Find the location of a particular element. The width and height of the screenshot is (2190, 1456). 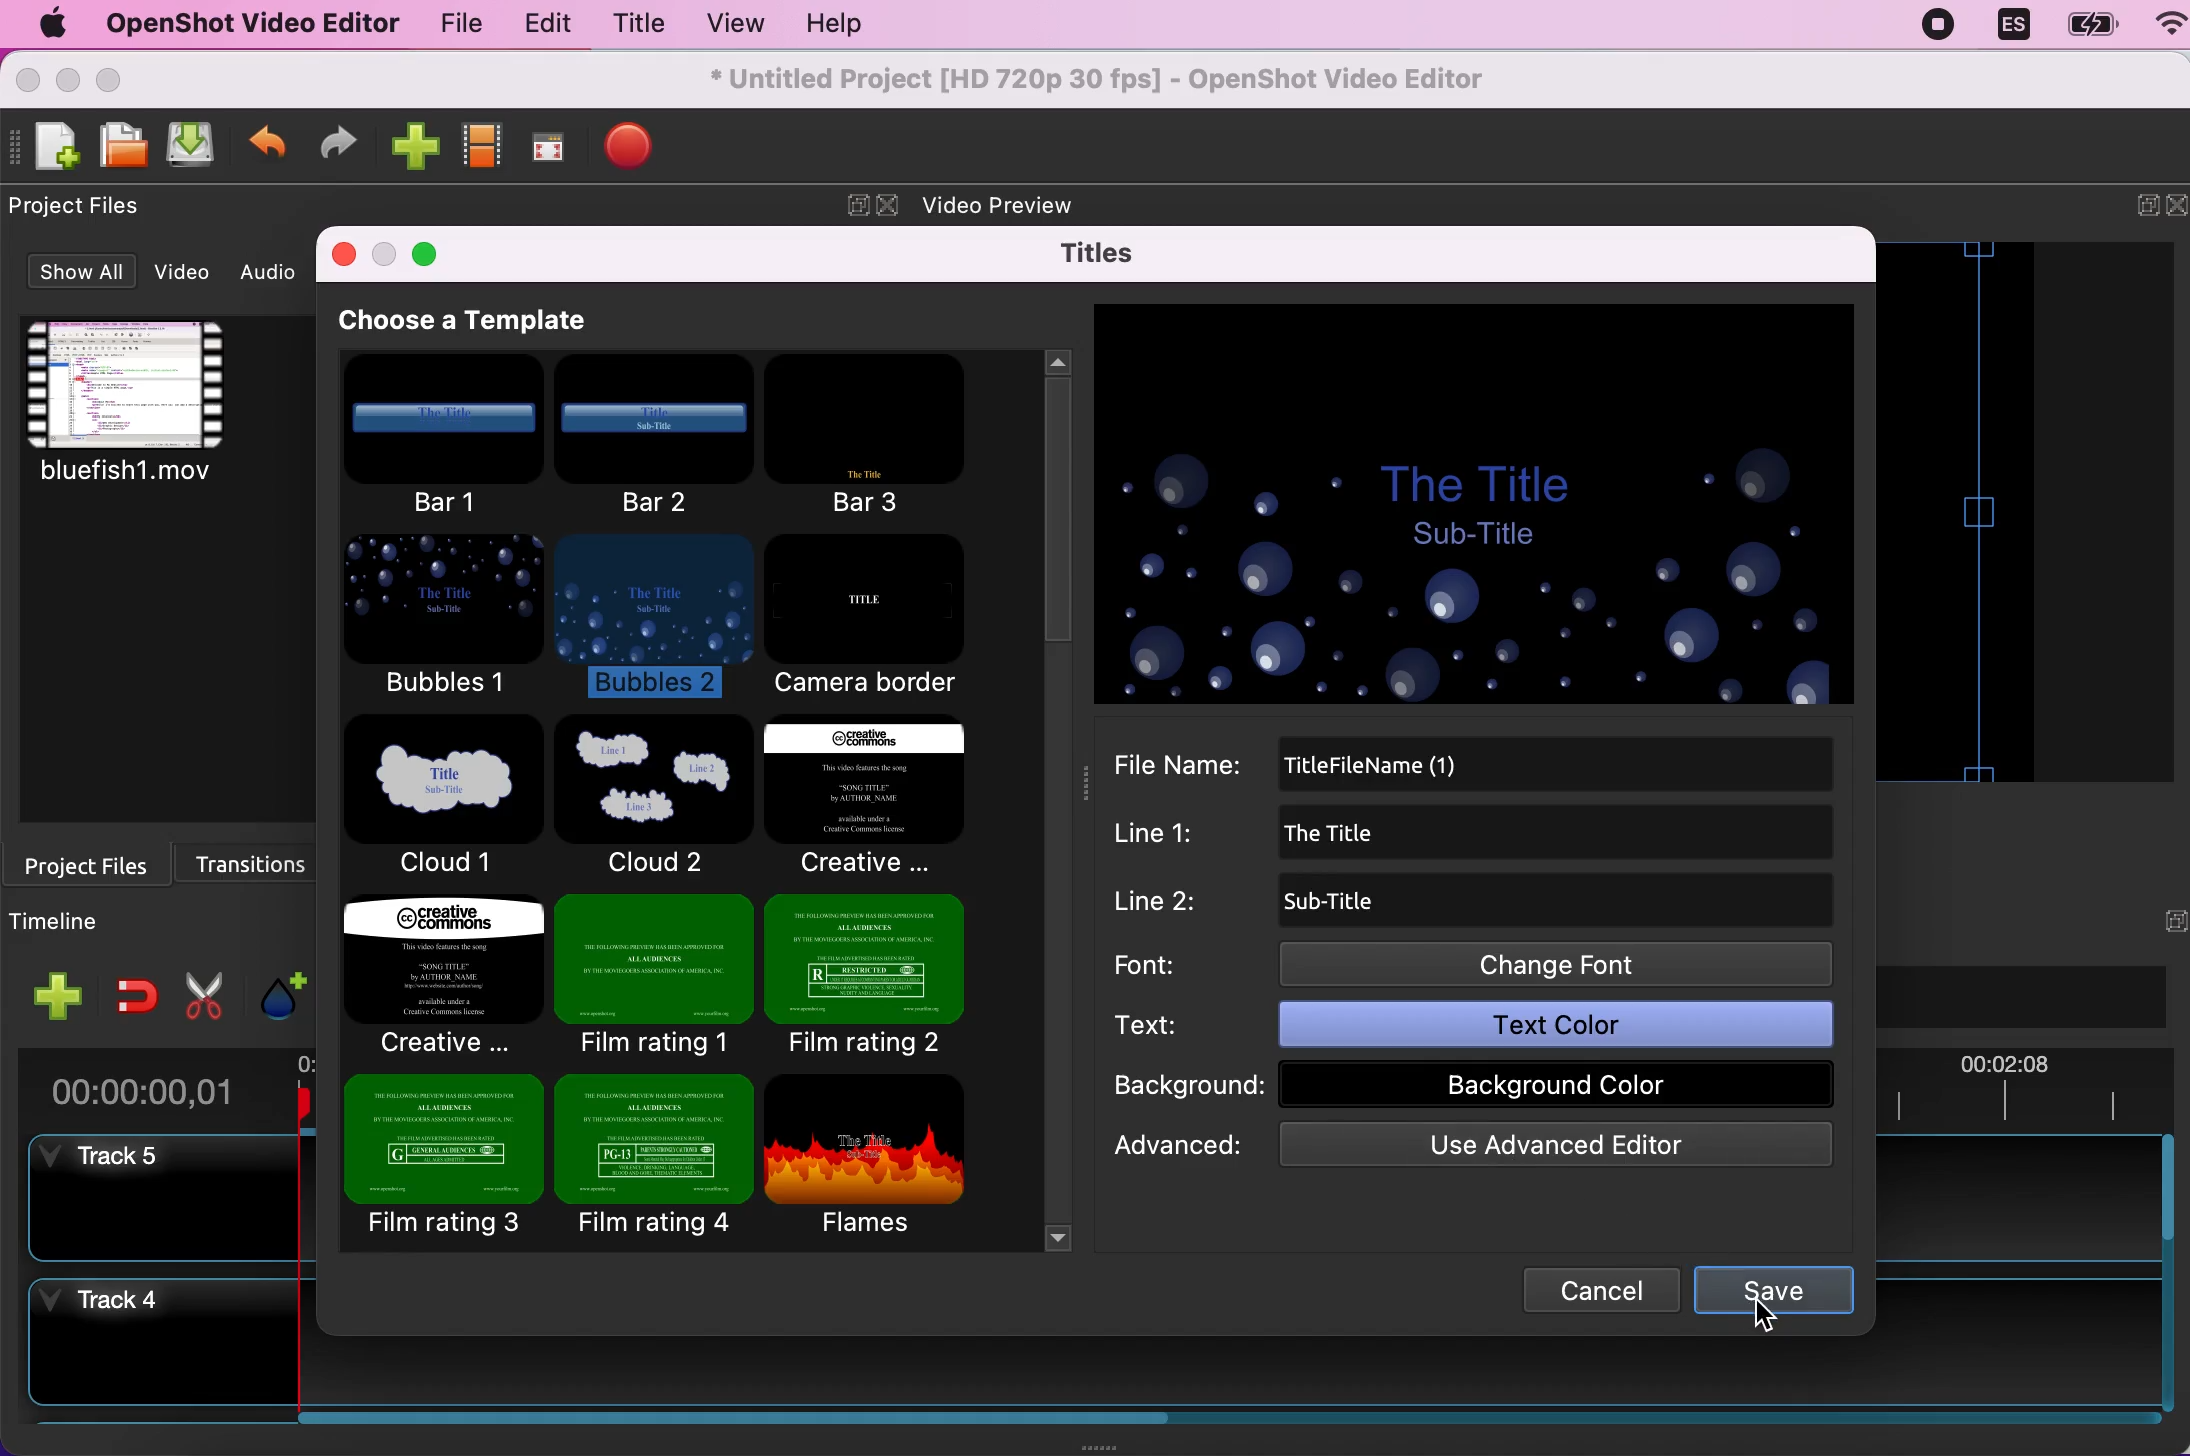

cursor on save is located at coordinates (1766, 1319).